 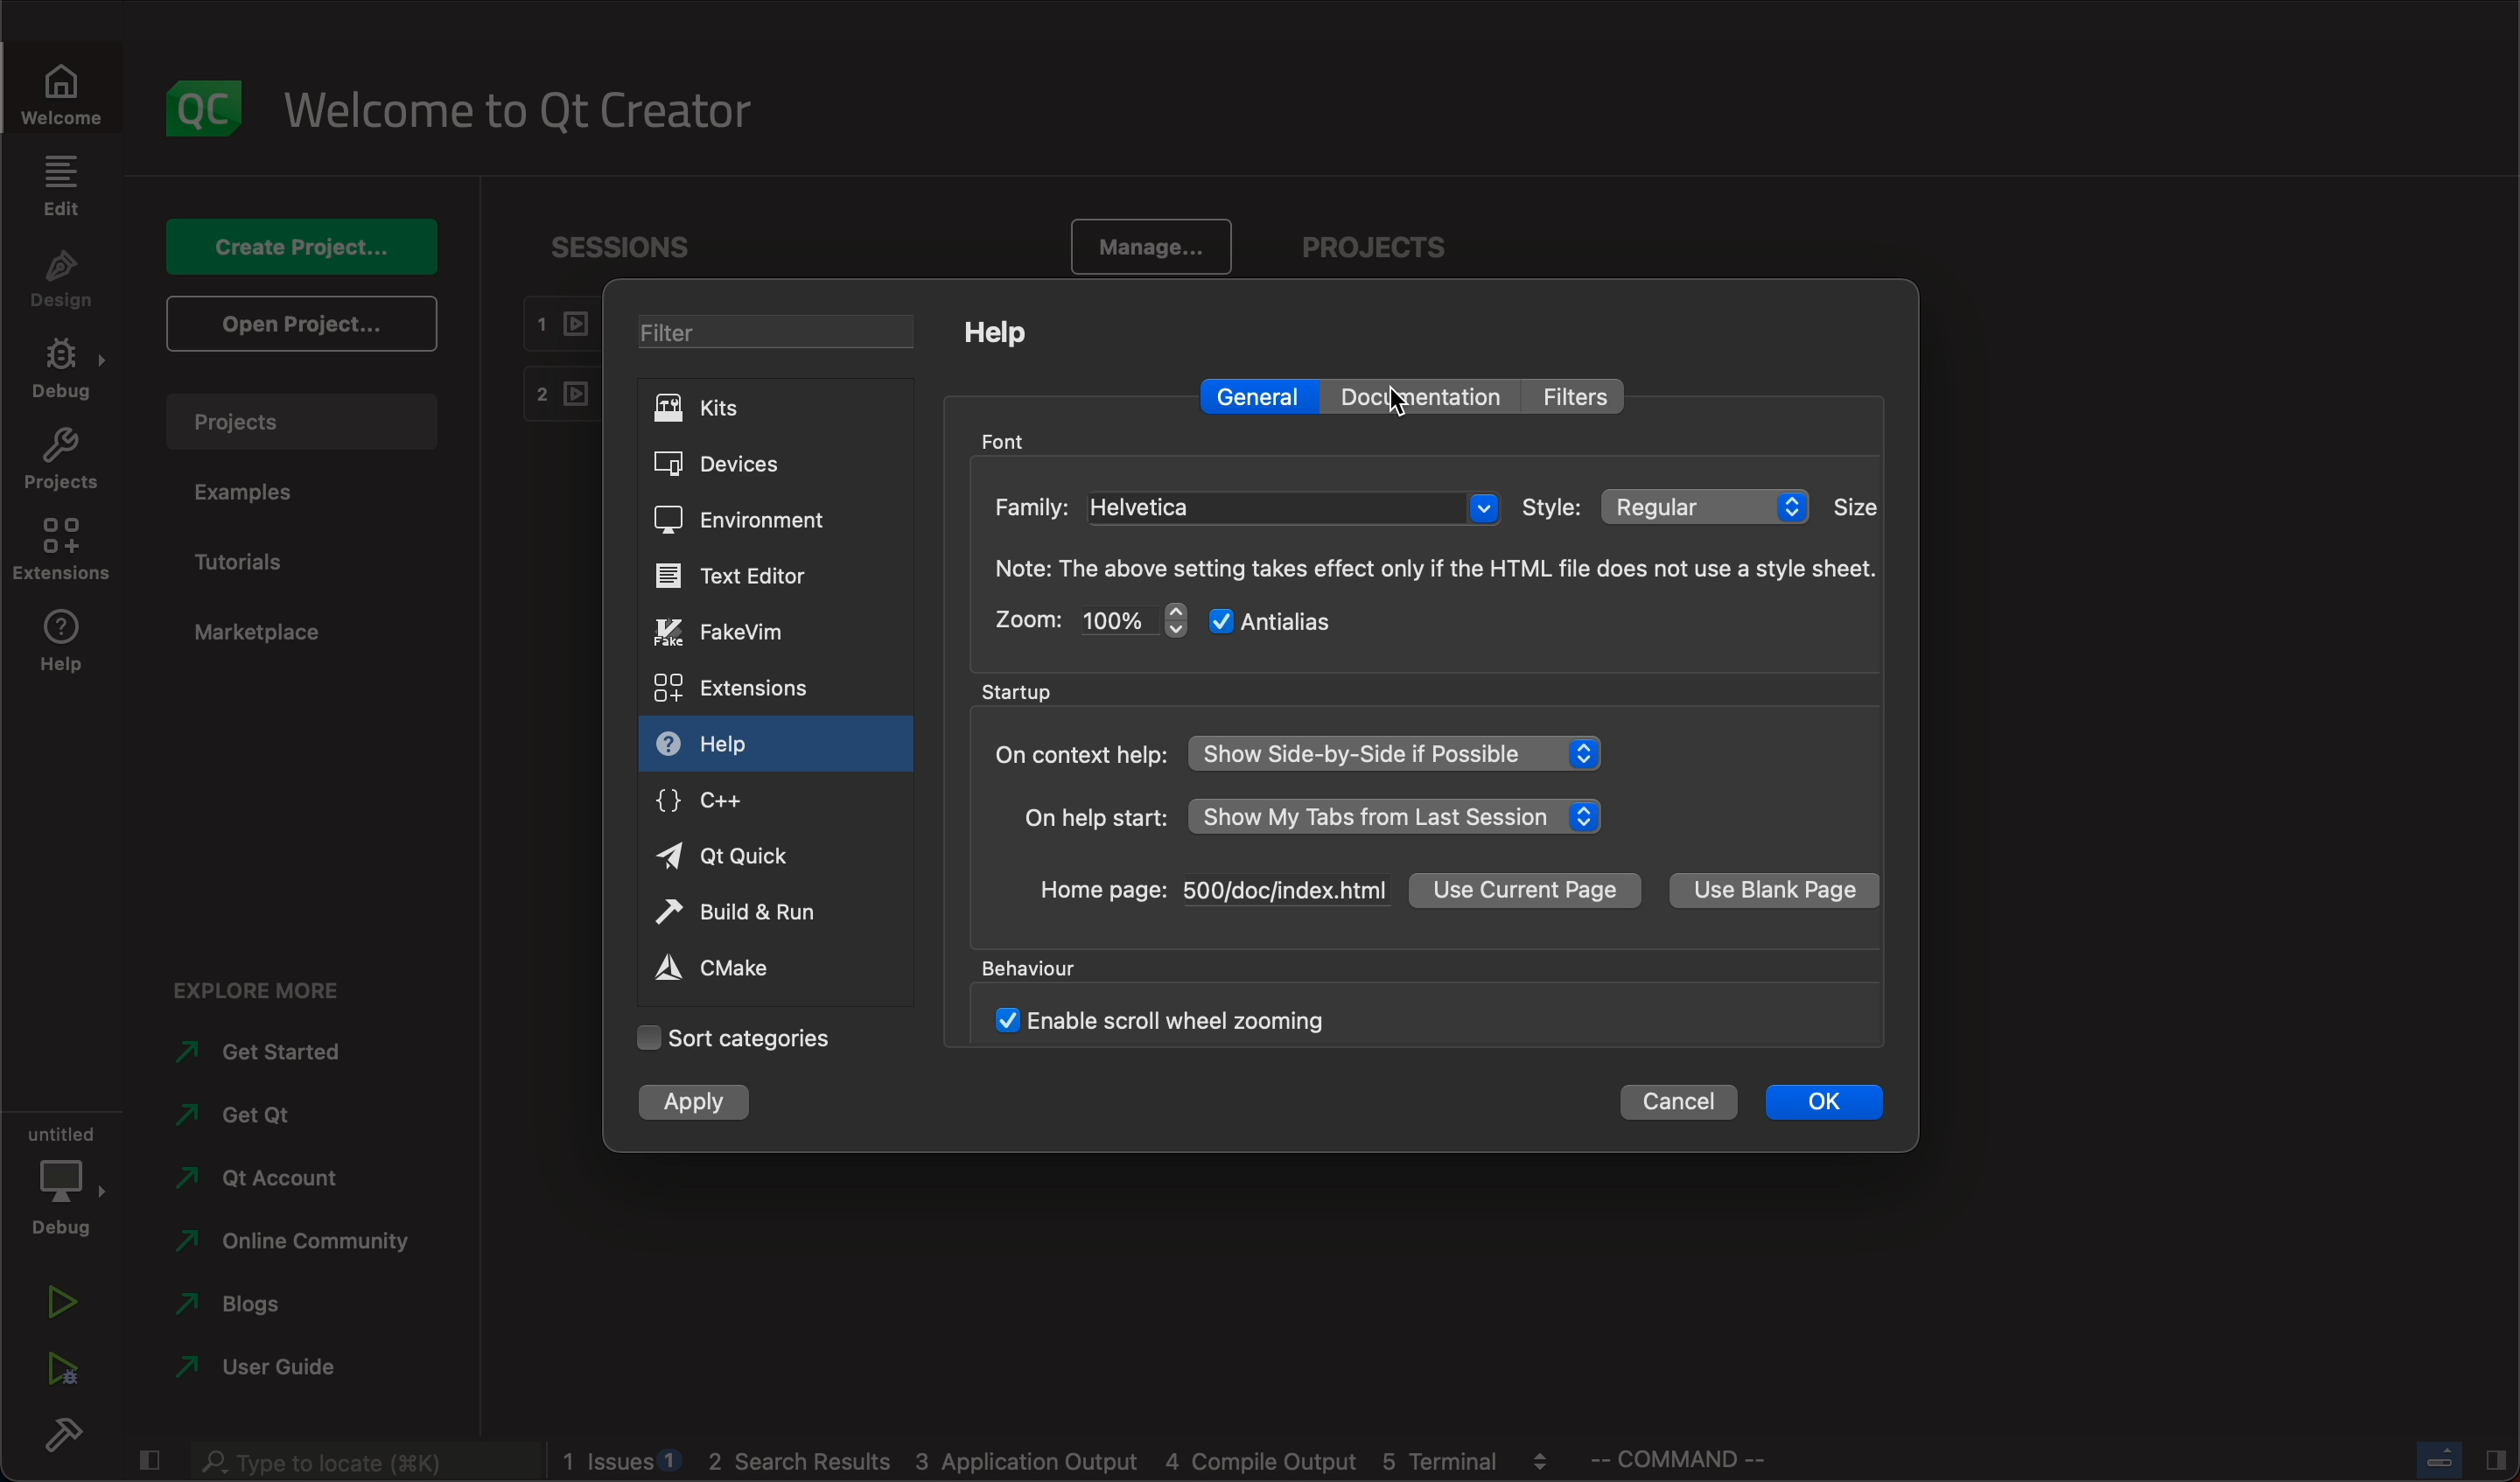 What do you see at coordinates (1780, 892) in the screenshot?
I see `blank page` at bounding box center [1780, 892].